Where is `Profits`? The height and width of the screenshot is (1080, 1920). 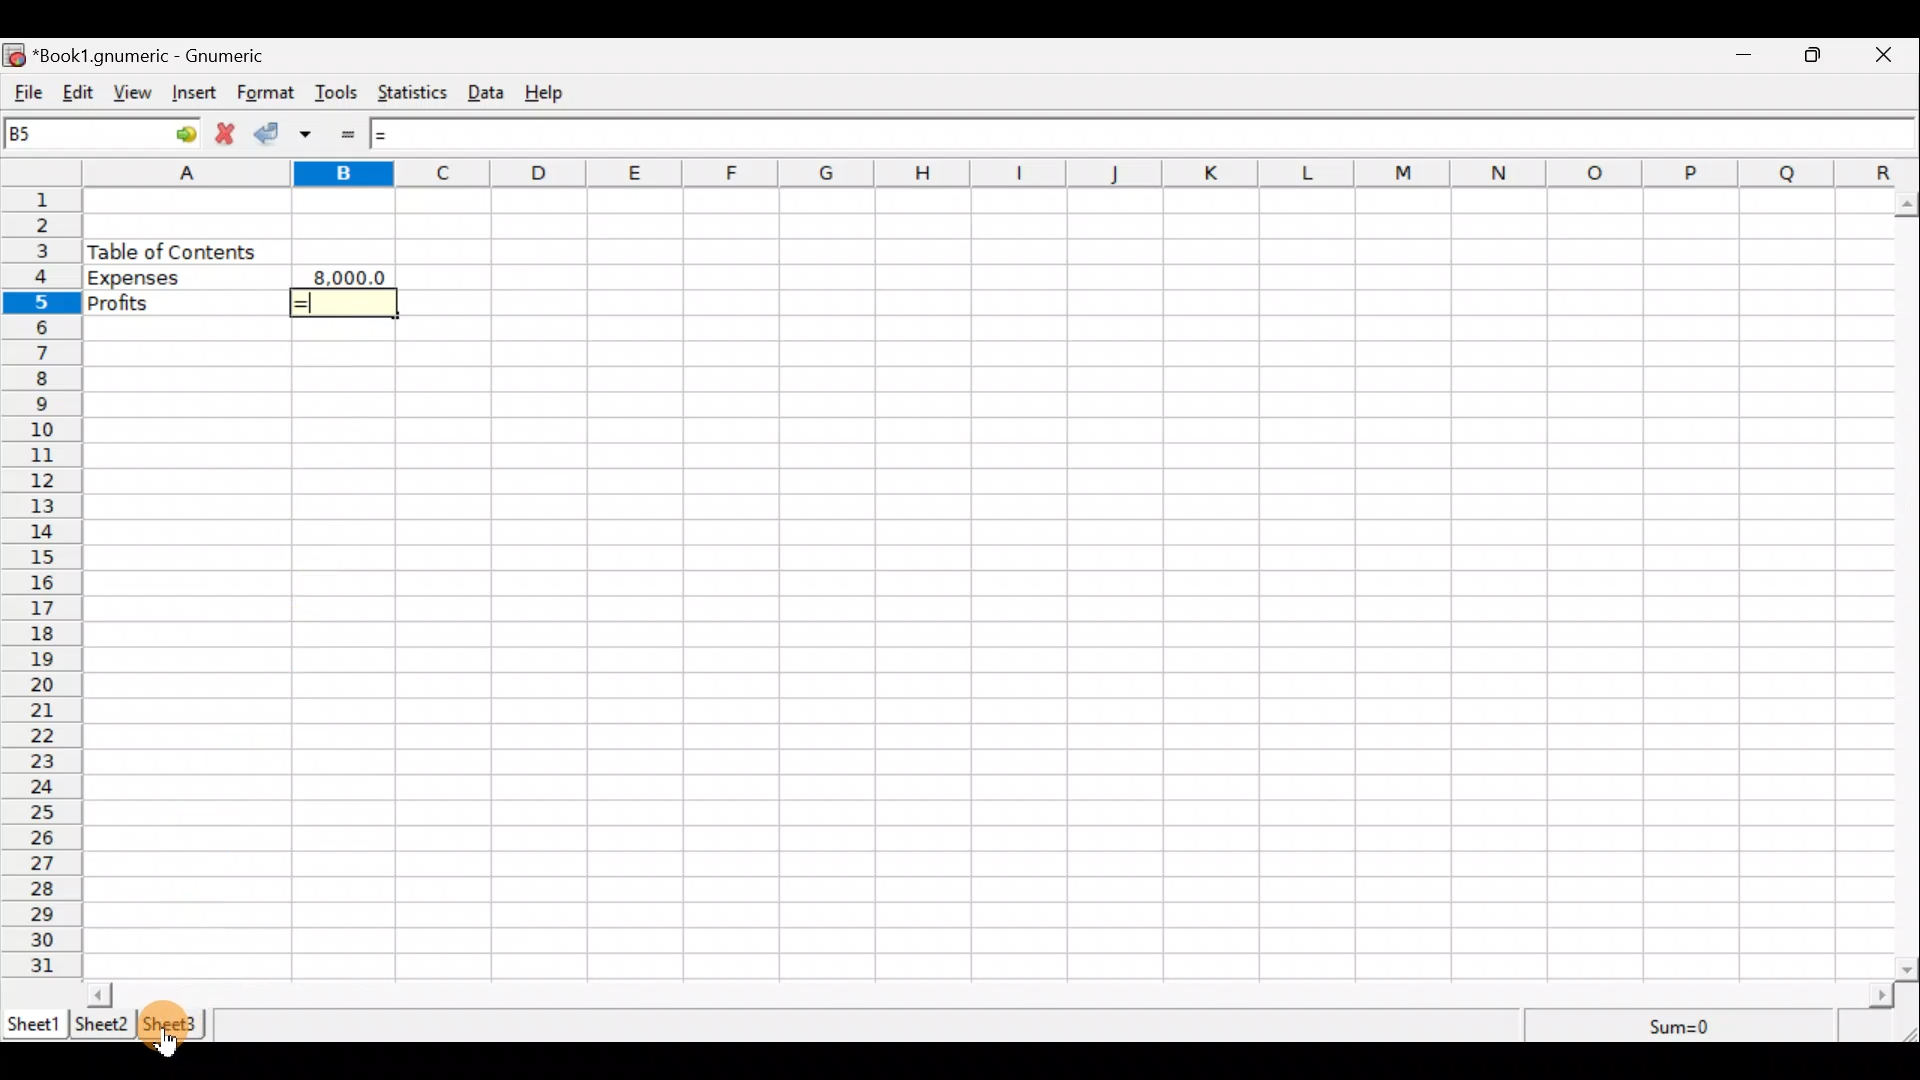
Profits is located at coordinates (185, 304).